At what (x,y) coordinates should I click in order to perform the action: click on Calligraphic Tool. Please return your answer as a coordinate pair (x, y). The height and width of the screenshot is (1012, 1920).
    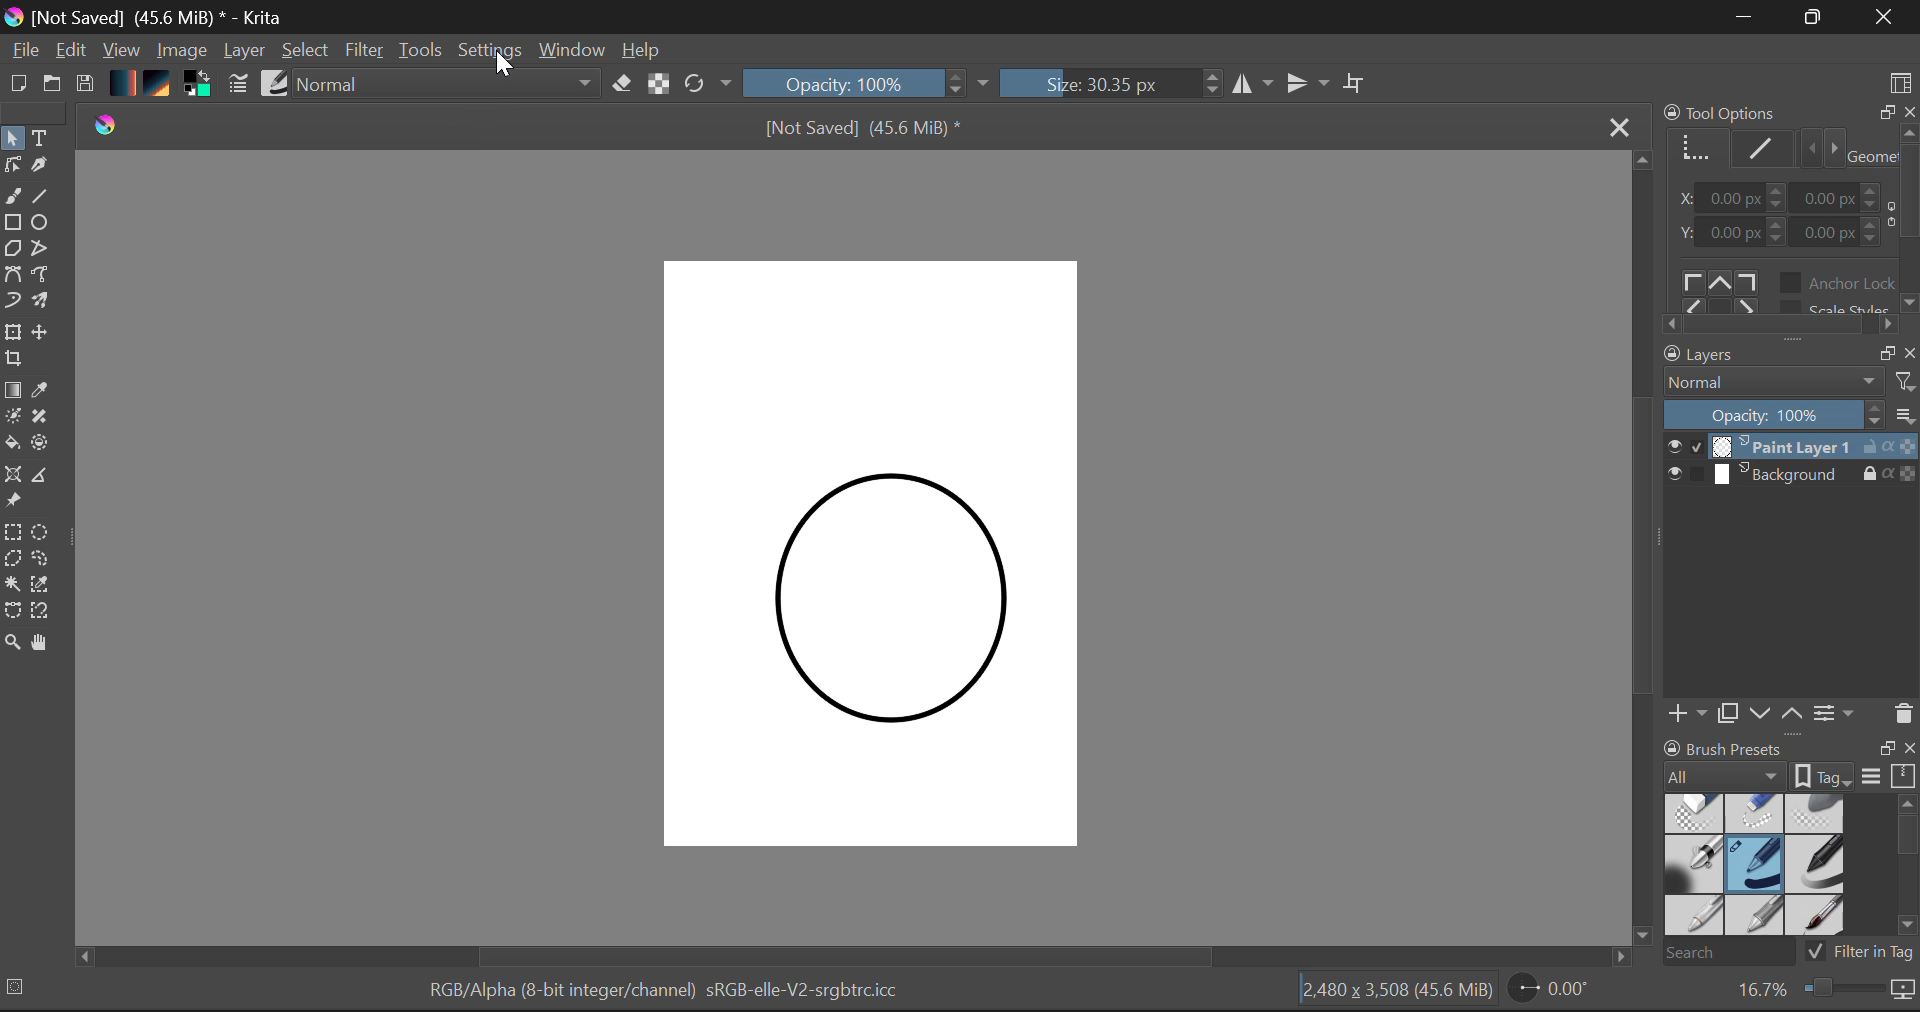
    Looking at the image, I should click on (46, 168).